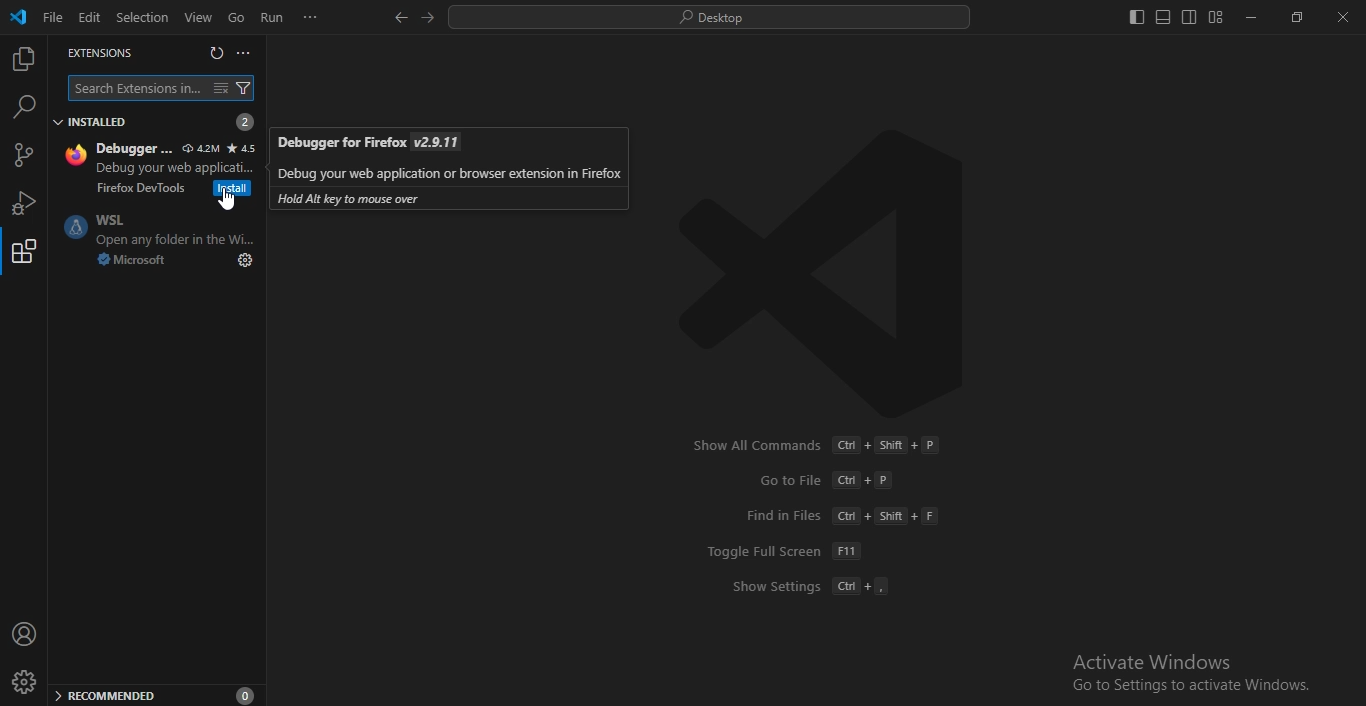  What do you see at coordinates (155, 121) in the screenshot?
I see `installed` at bounding box center [155, 121].